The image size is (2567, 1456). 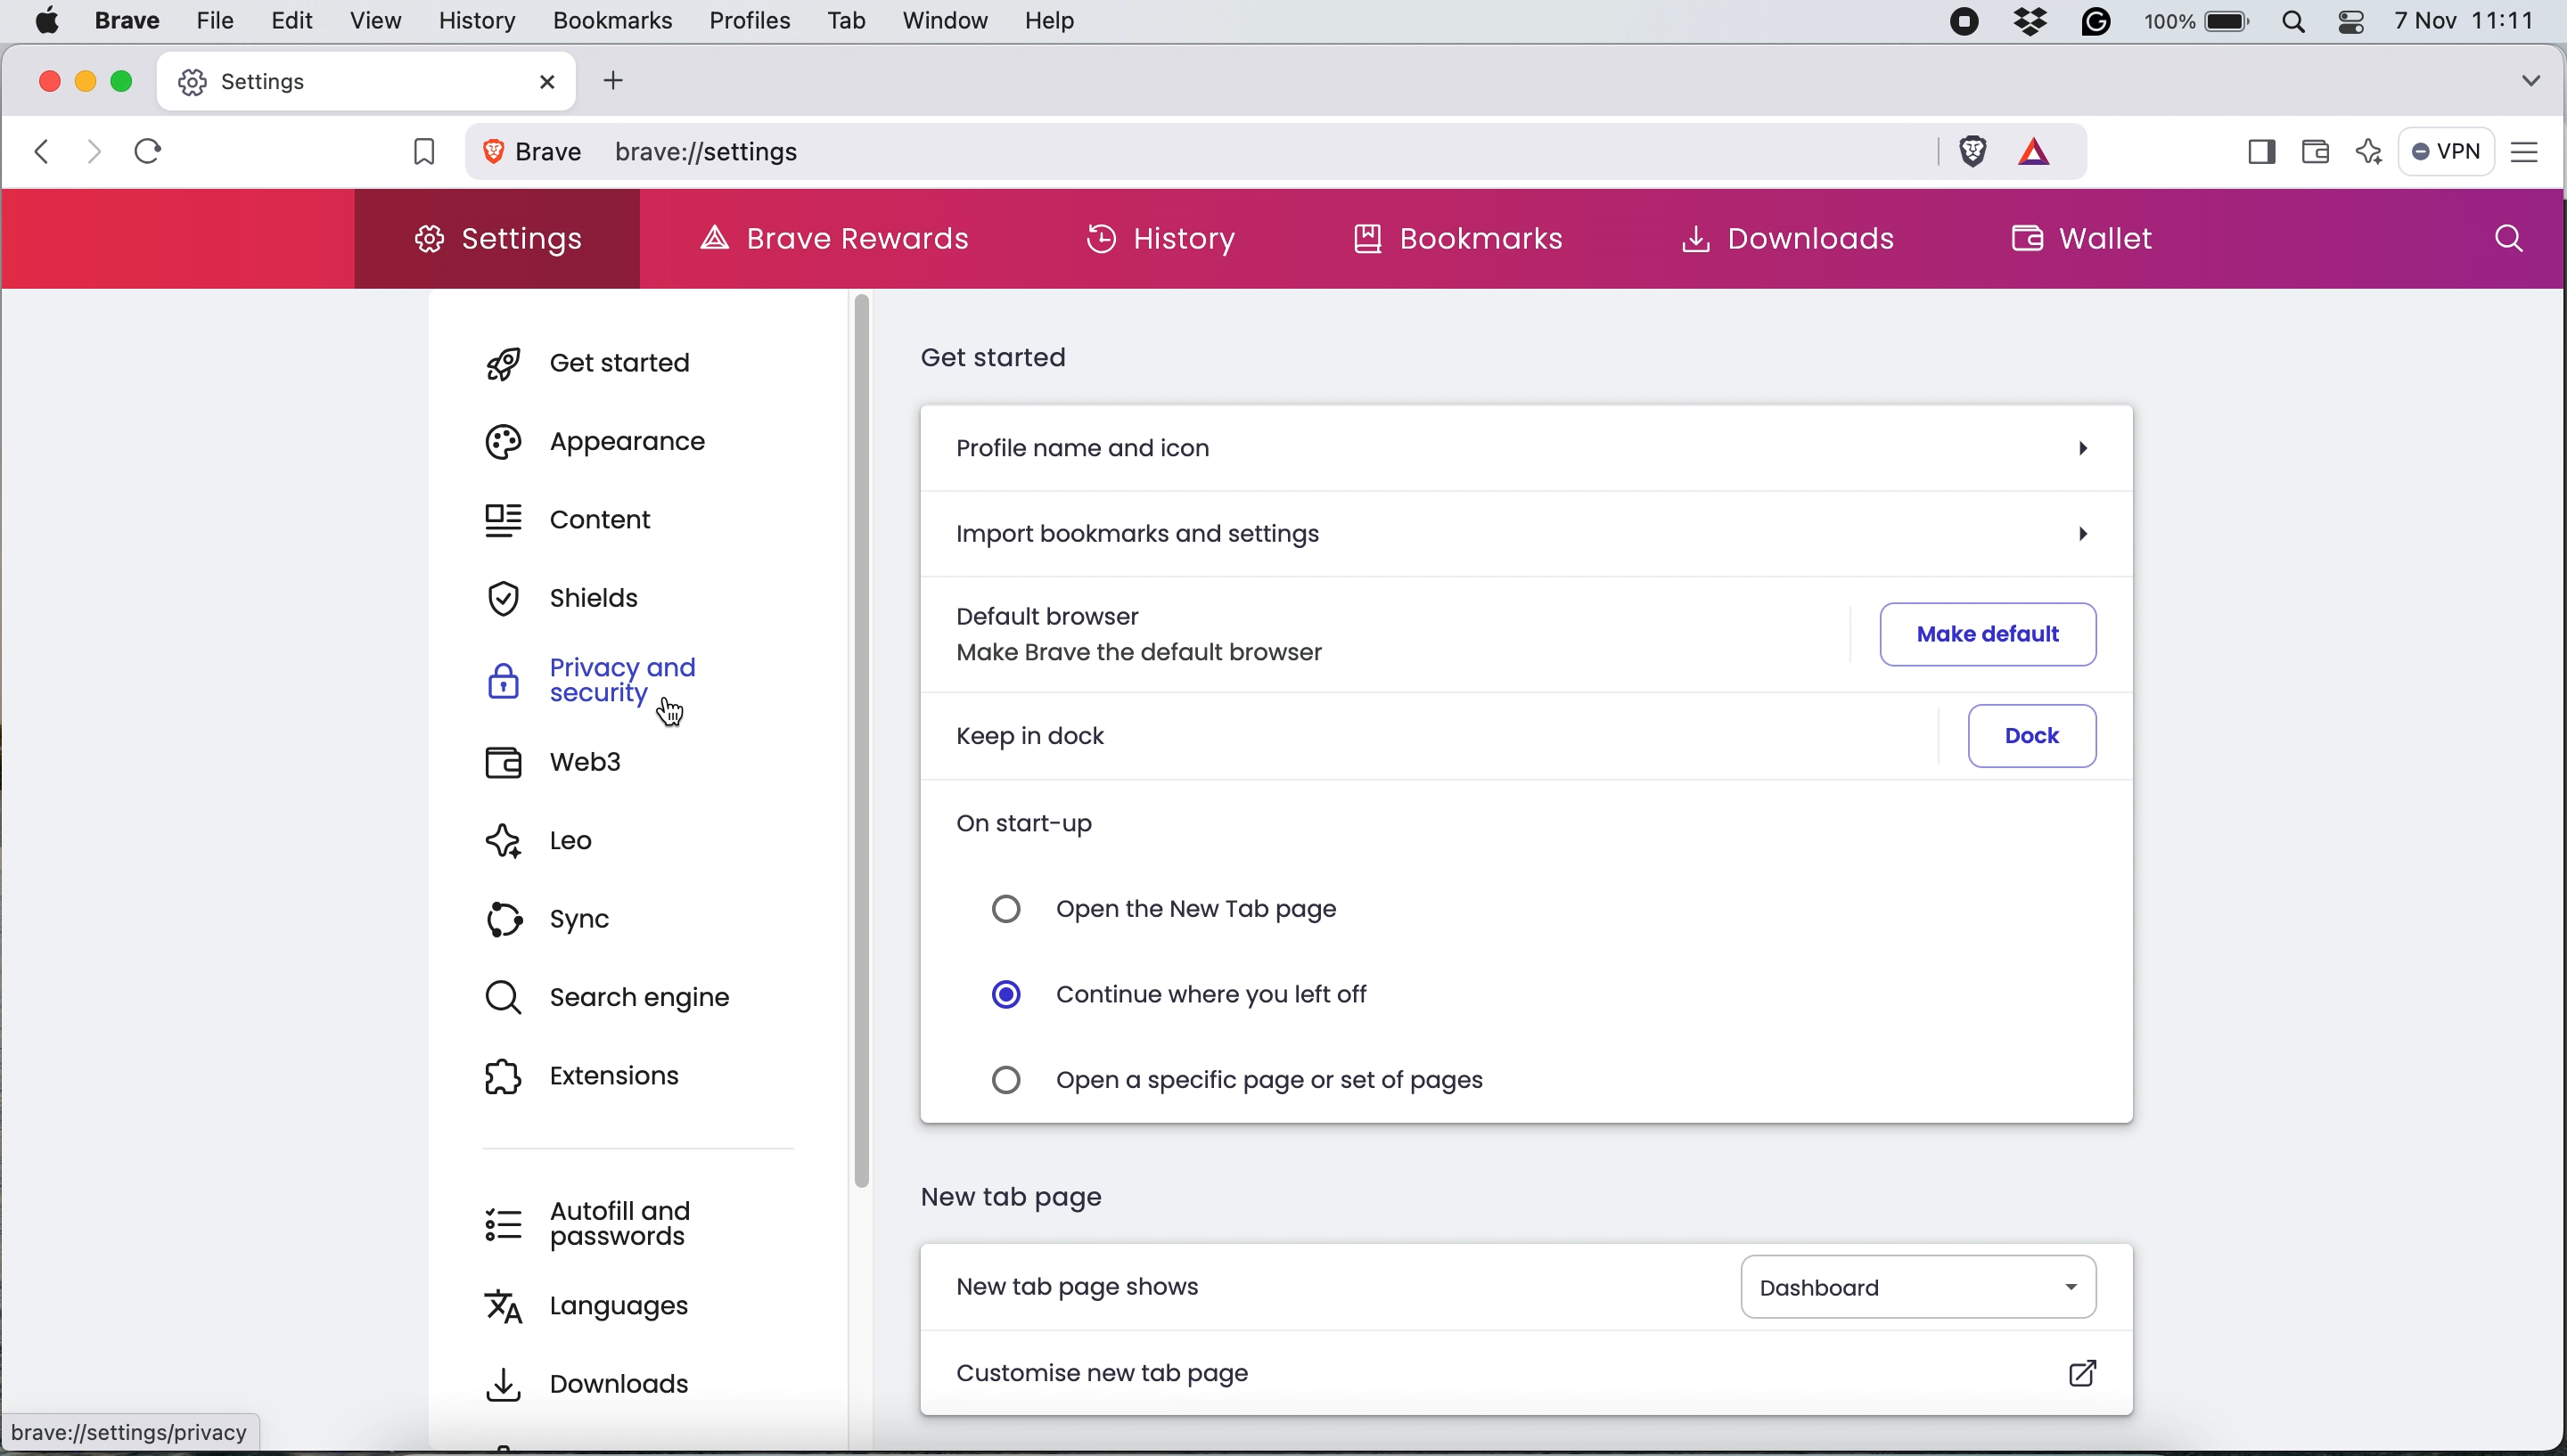 I want to click on screen recorder, so click(x=1970, y=23).